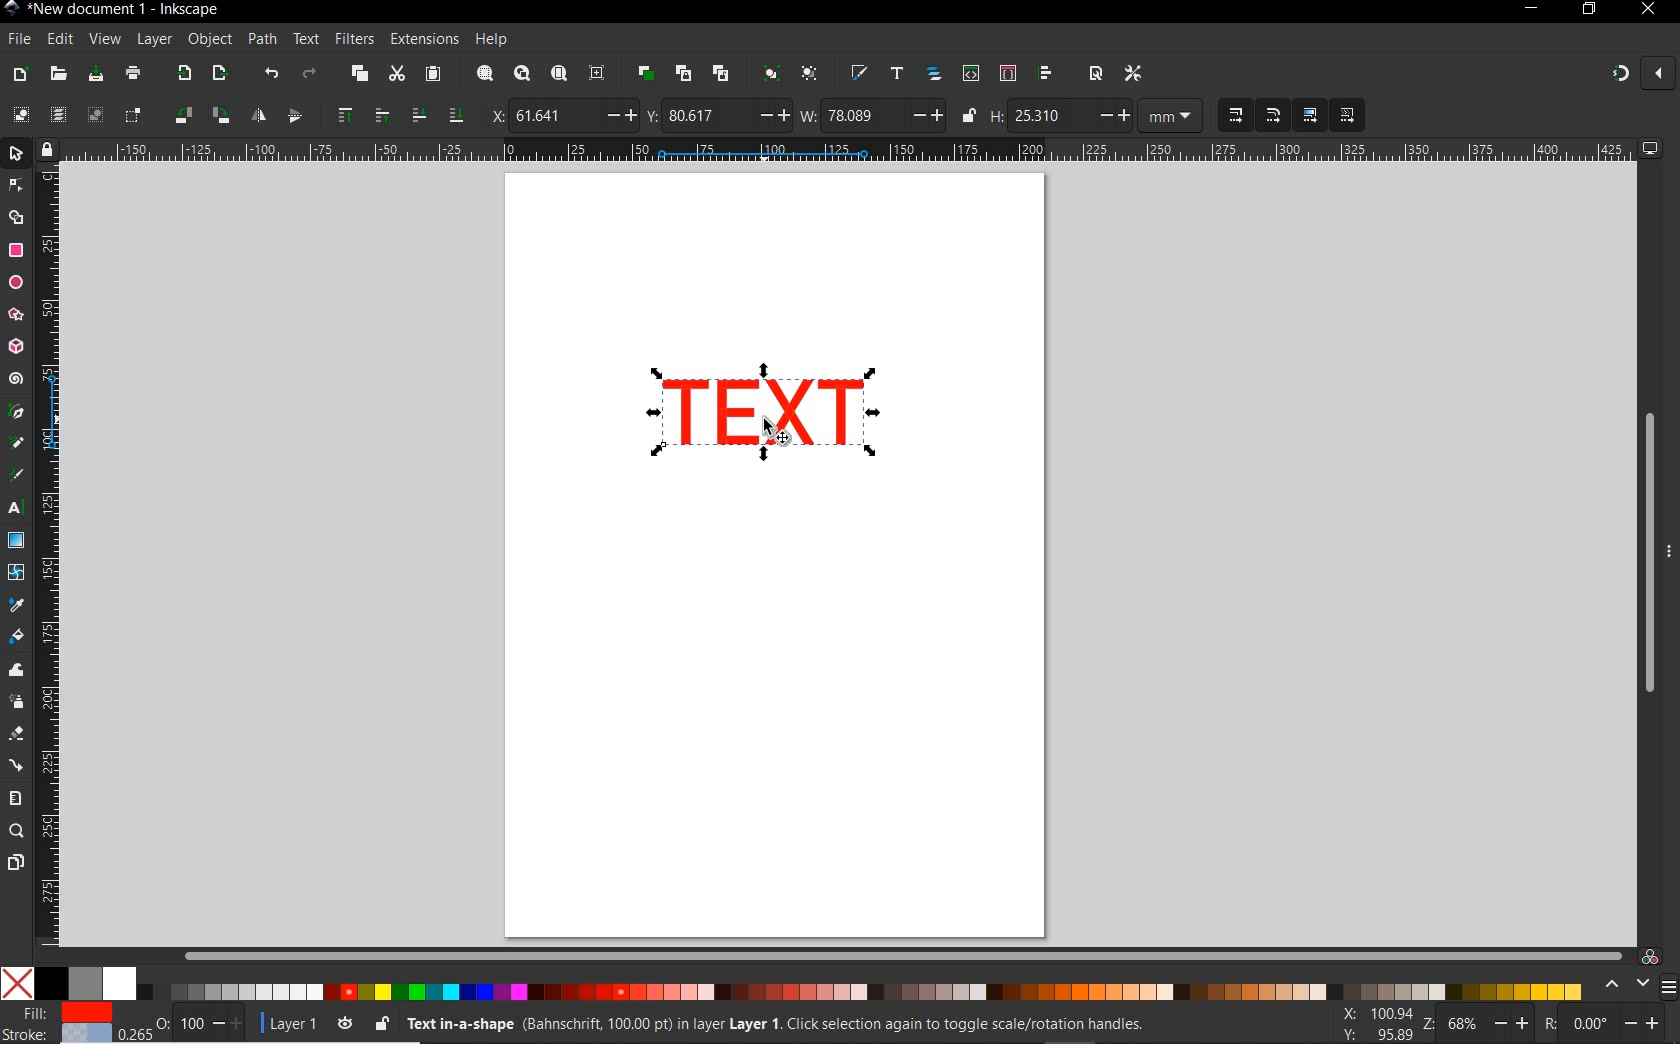 This screenshot has width=1680, height=1044. What do you see at coordinates (16, 765) in the screenshot?
I see `connector tool` at bounding box center [16, 765].